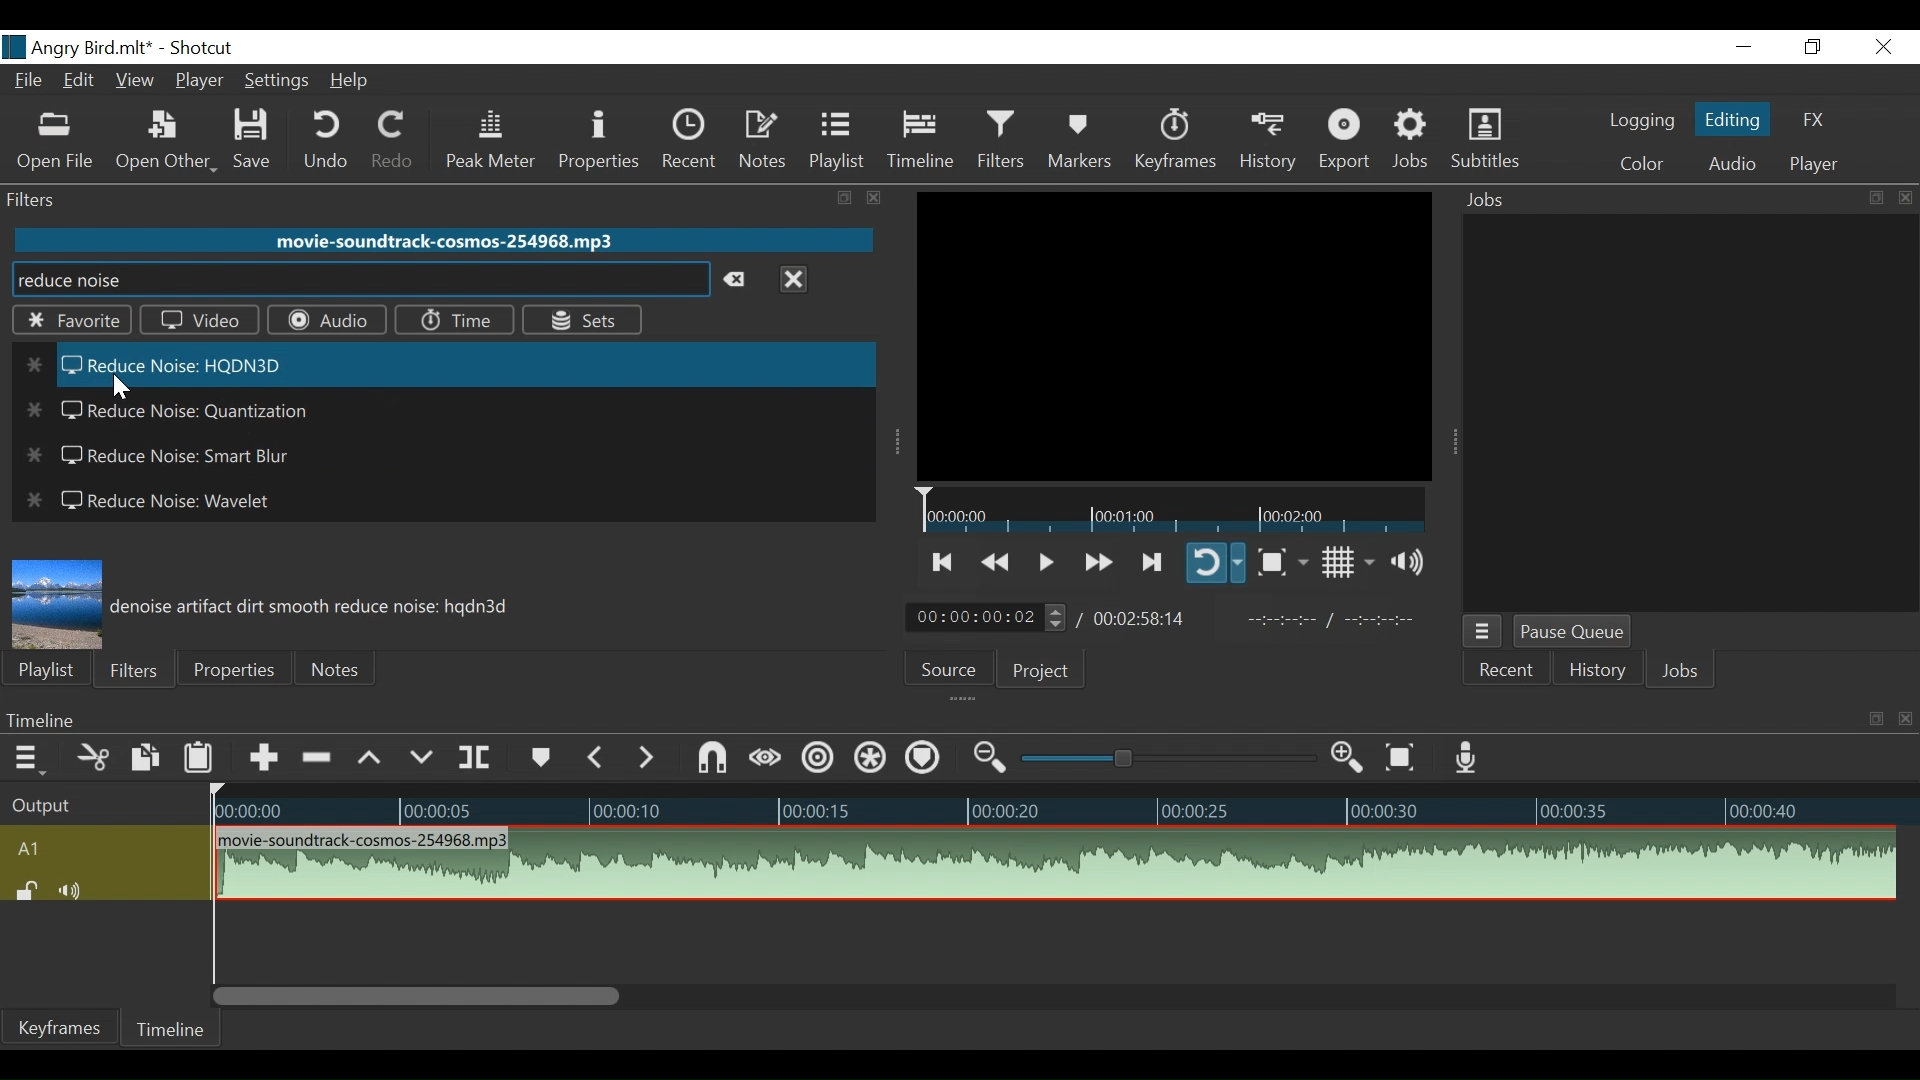 The image size is (1920, 1080). I want to click on Previous marker, so click(597, 756).